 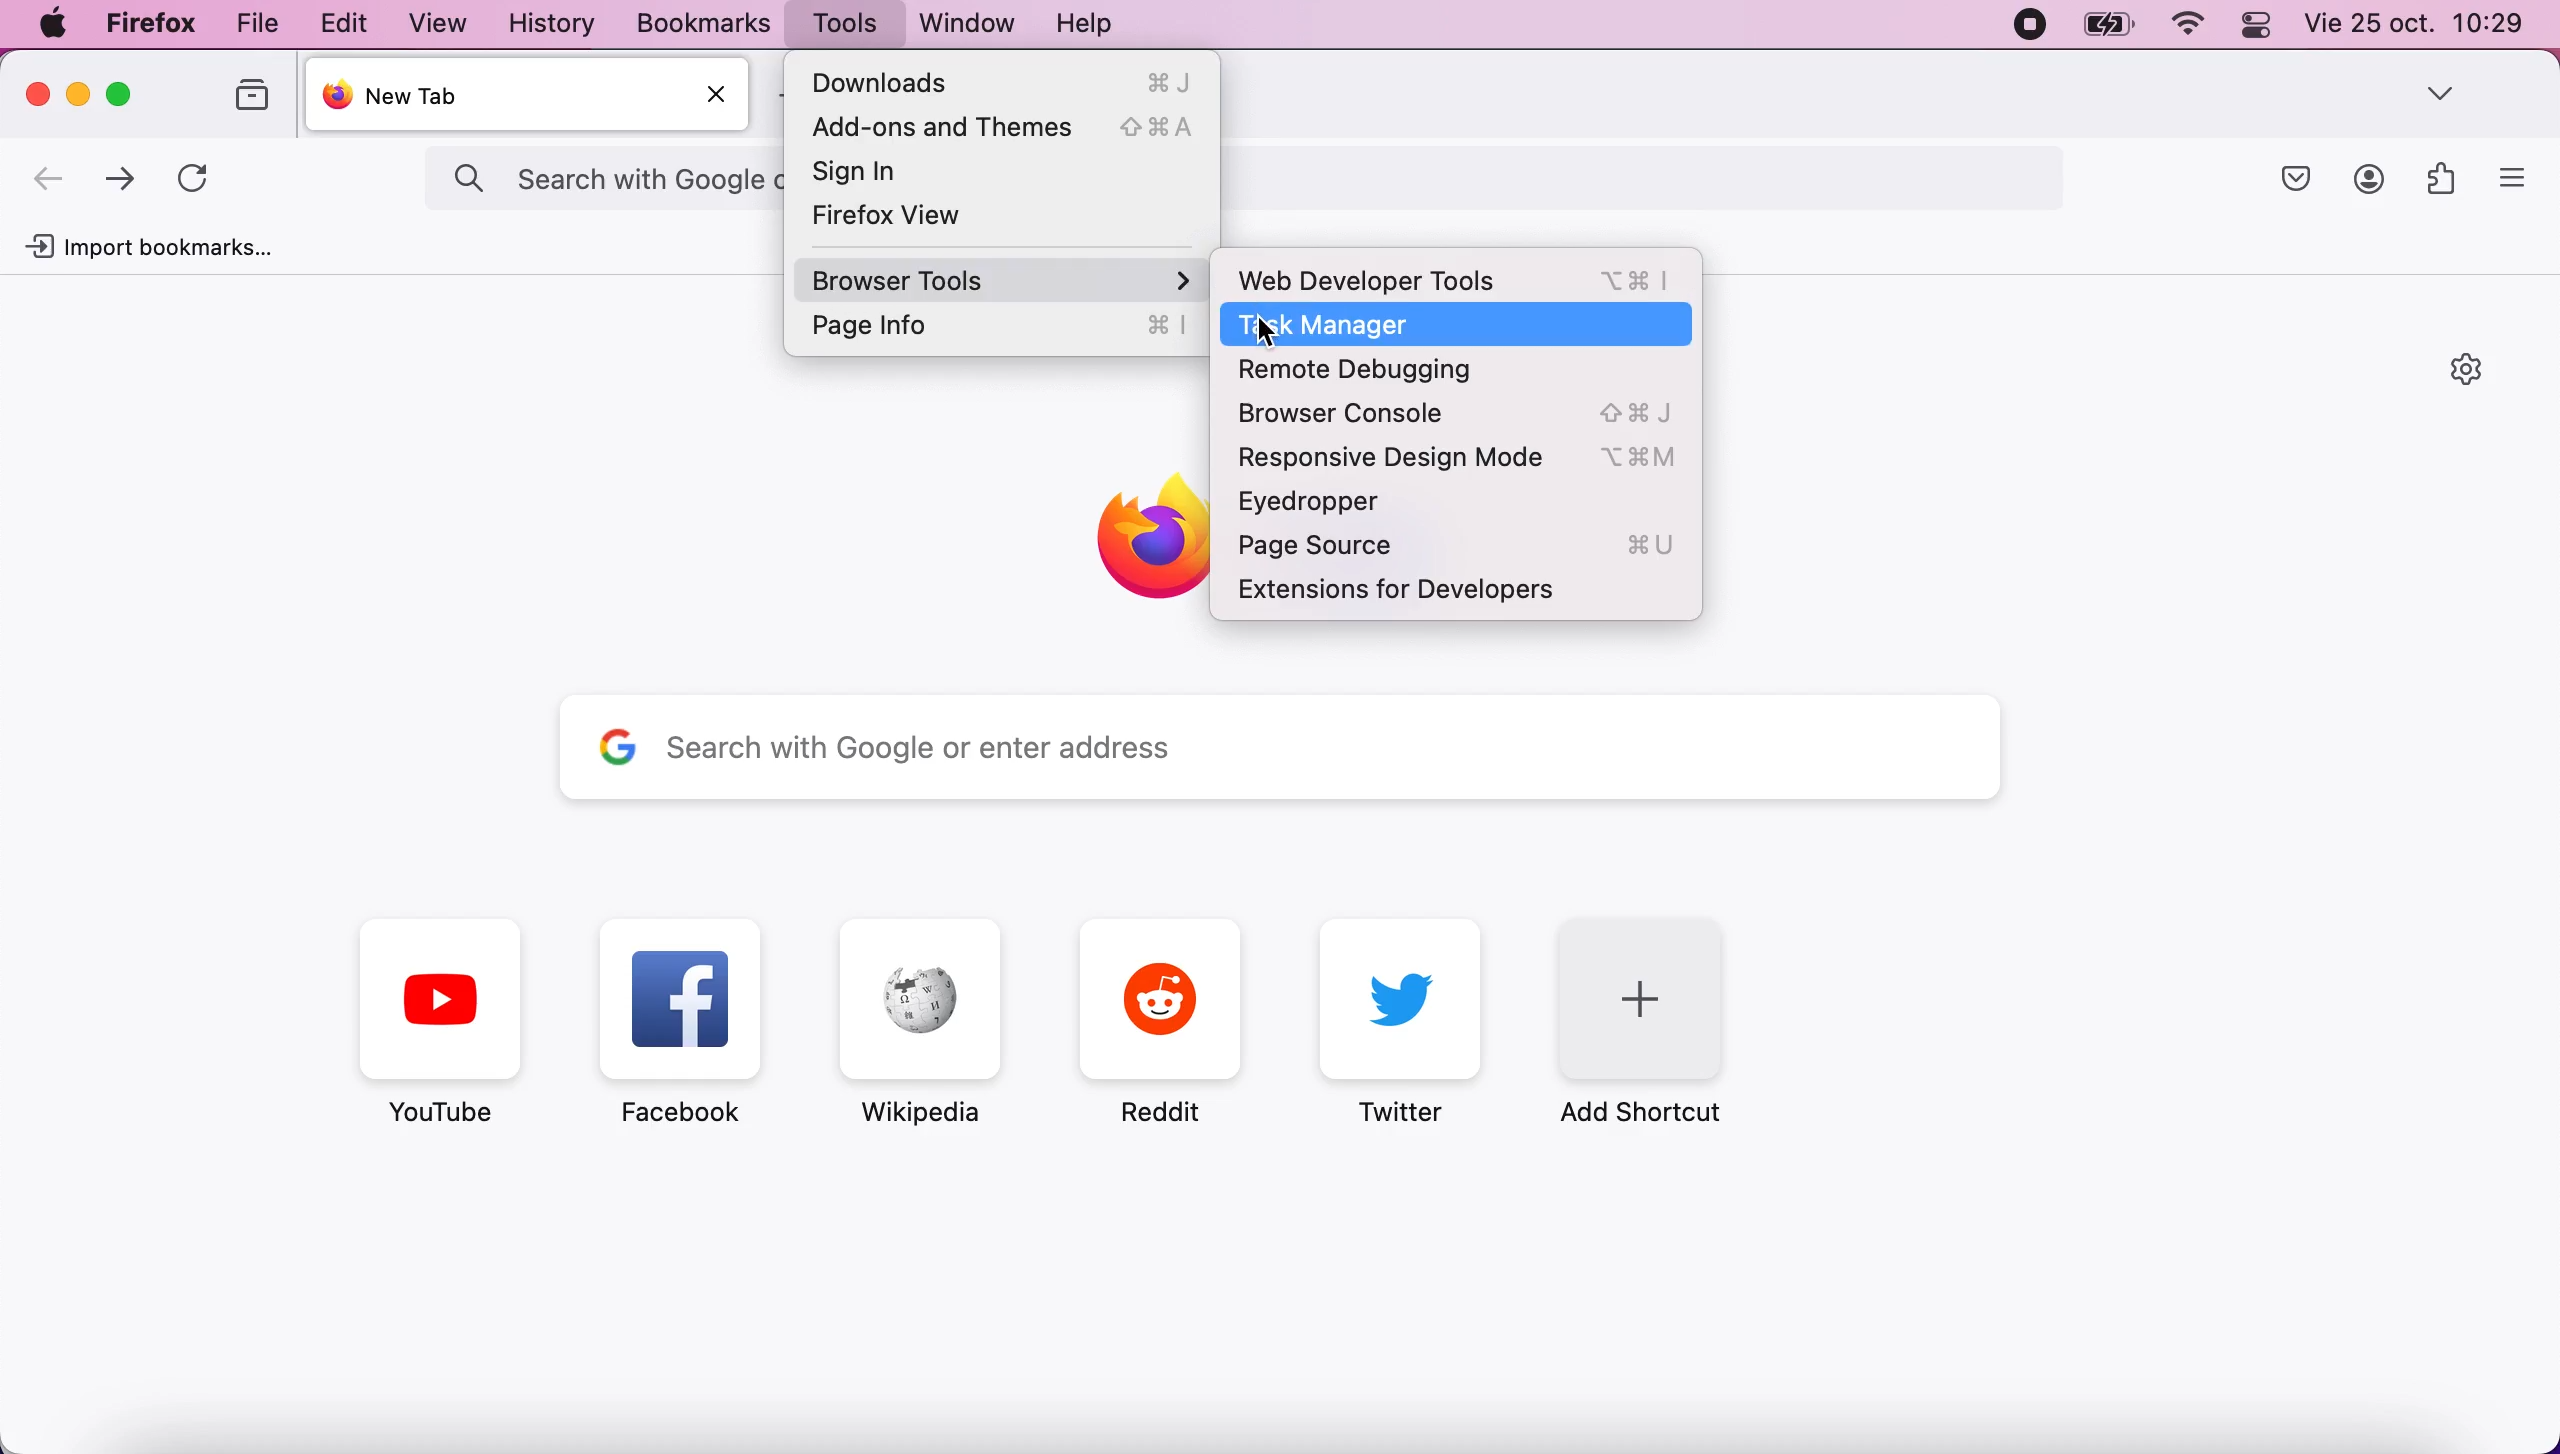 What do you see at coordinates (2193, 27) in the screenshot?
I see `Wifi` at bounding box center [2193, 27].